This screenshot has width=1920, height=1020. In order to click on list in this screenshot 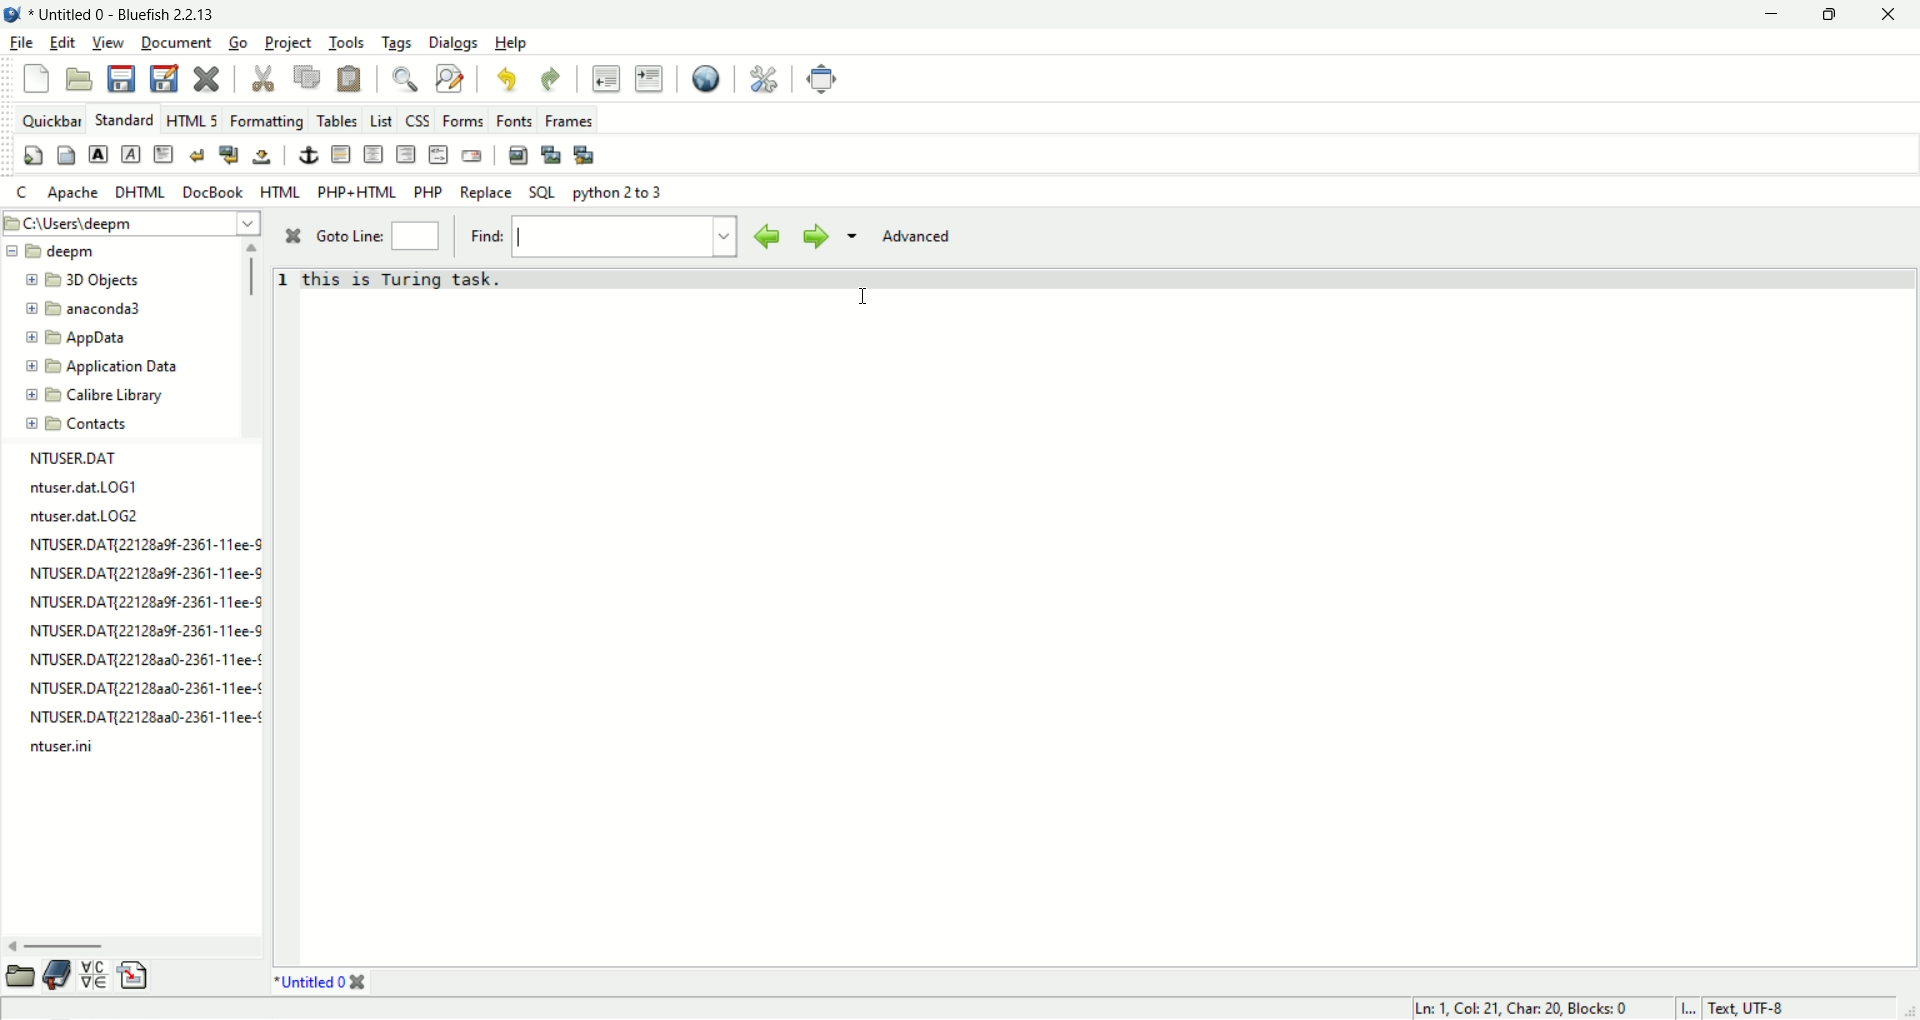, I will do `click(383, 122)`.